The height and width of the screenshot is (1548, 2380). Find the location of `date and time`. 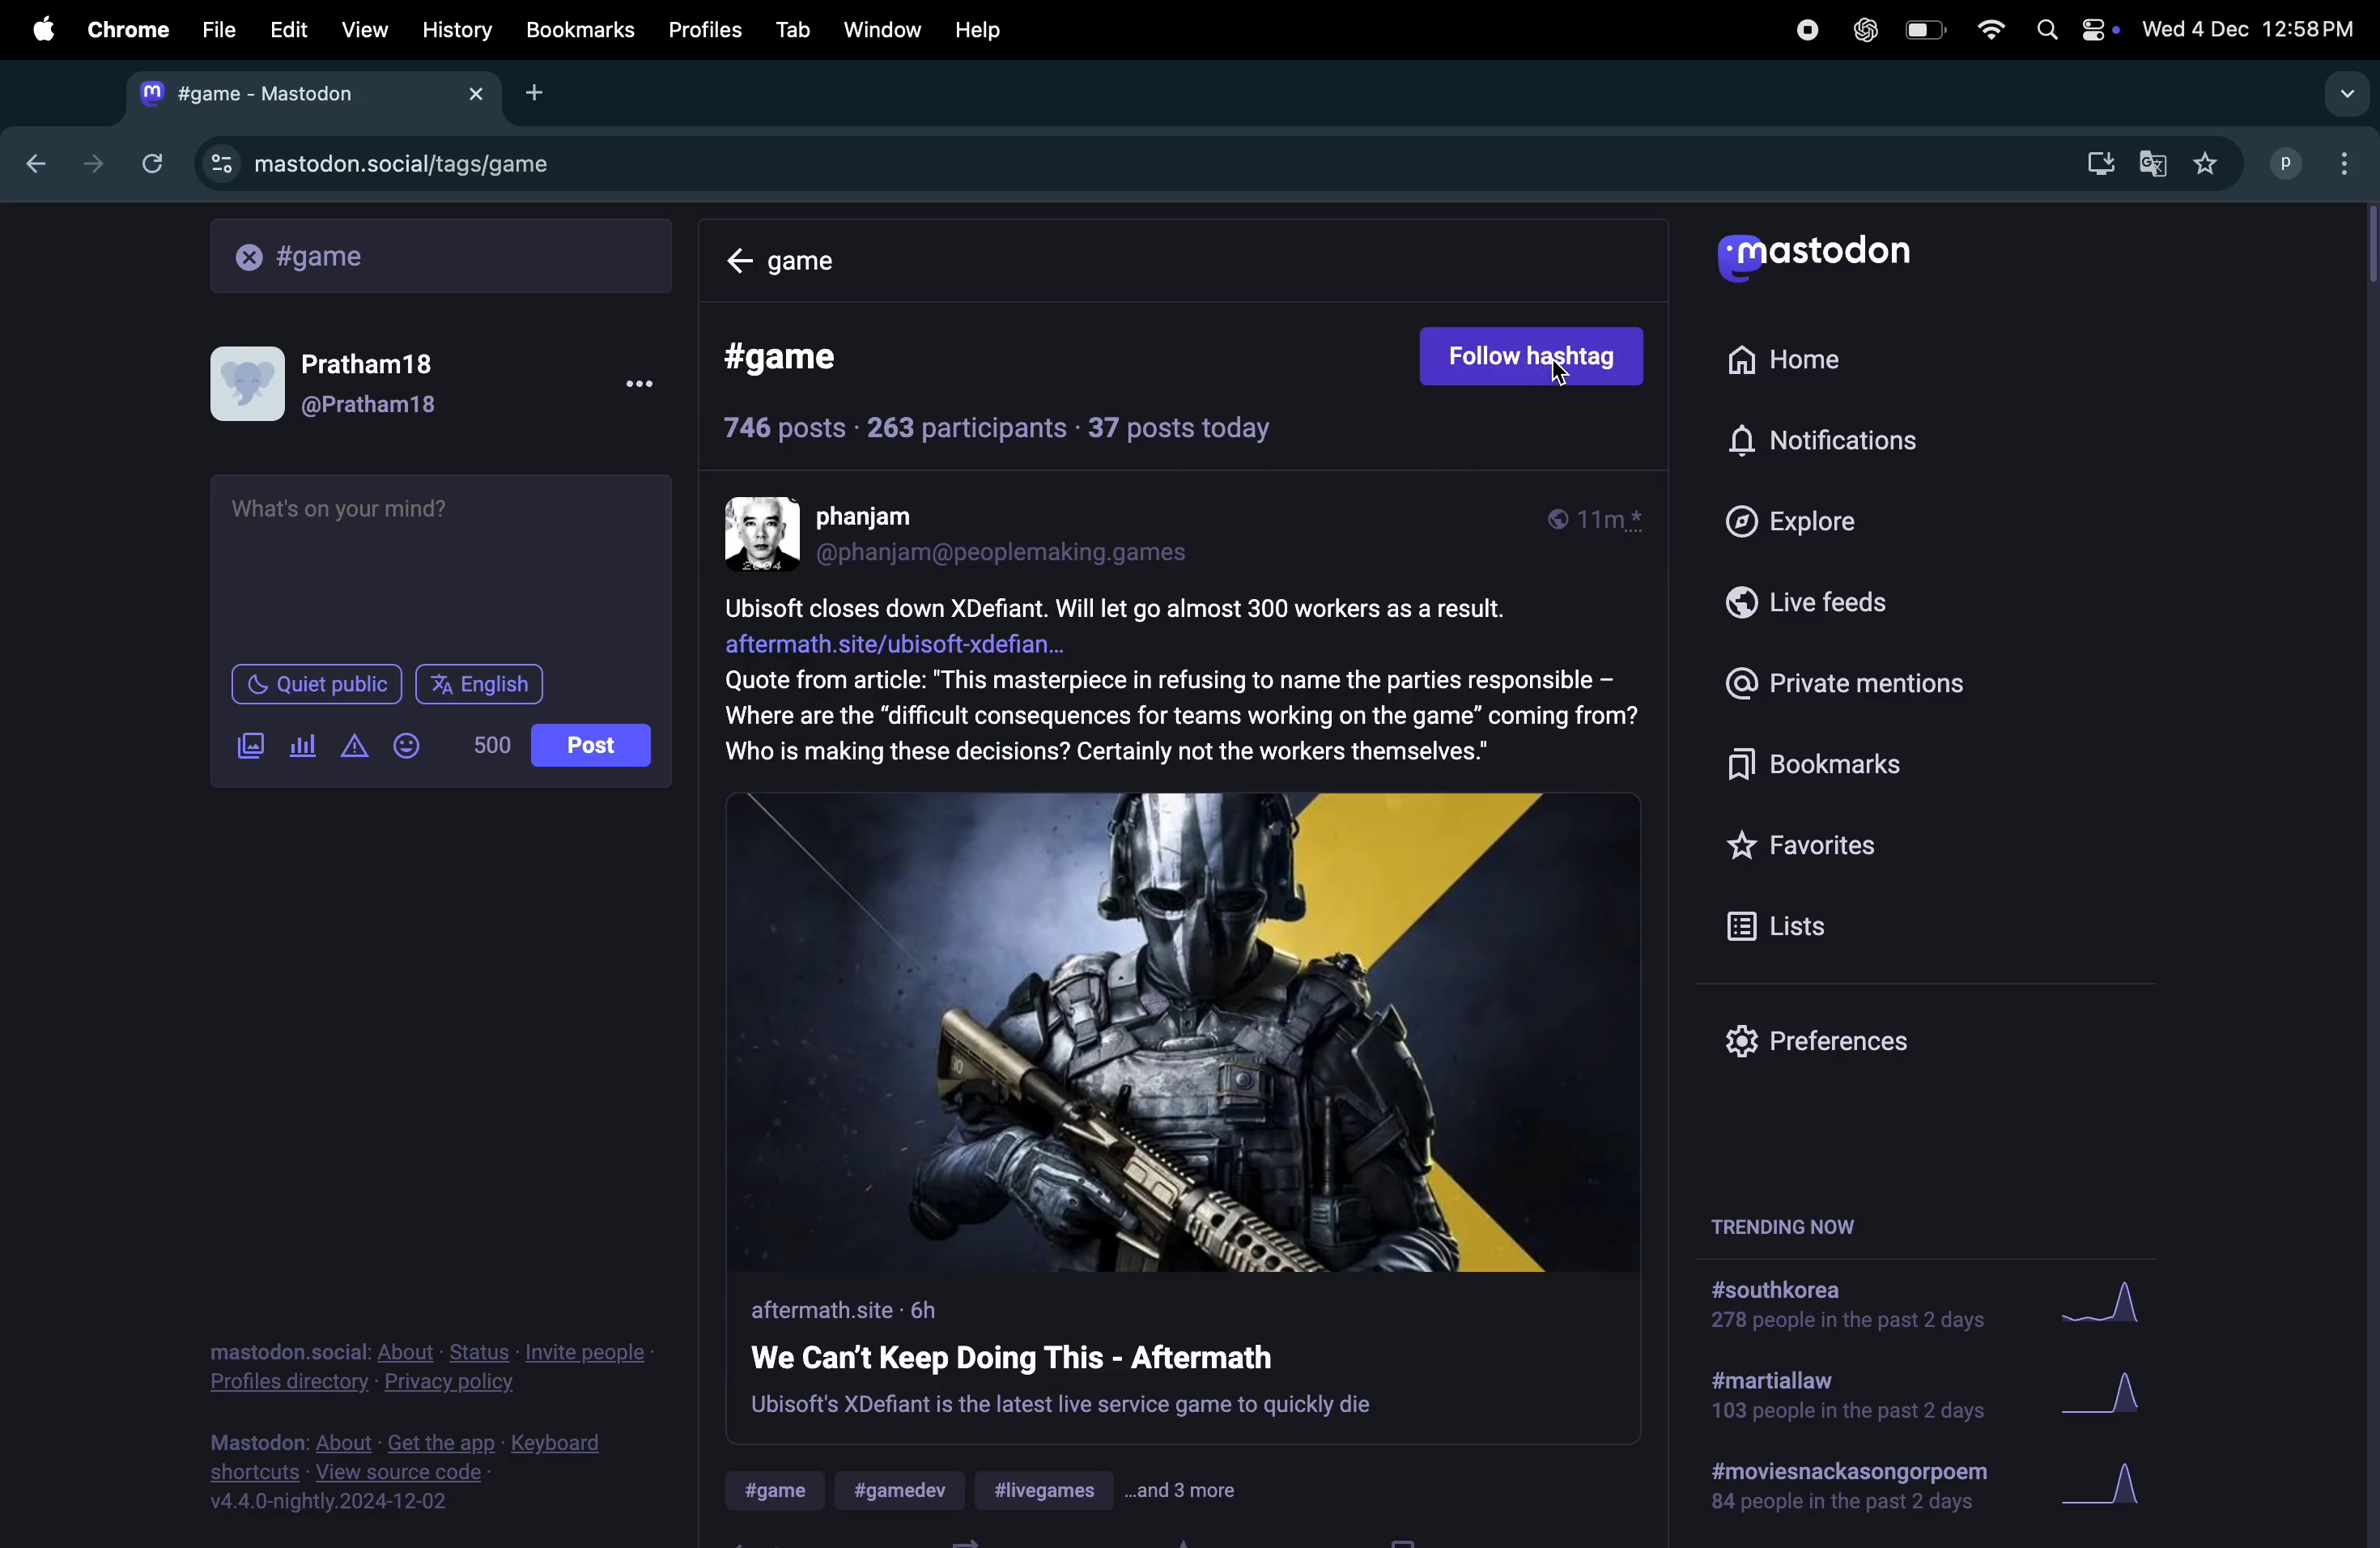

date and time is located at coordinates (2251, 30).